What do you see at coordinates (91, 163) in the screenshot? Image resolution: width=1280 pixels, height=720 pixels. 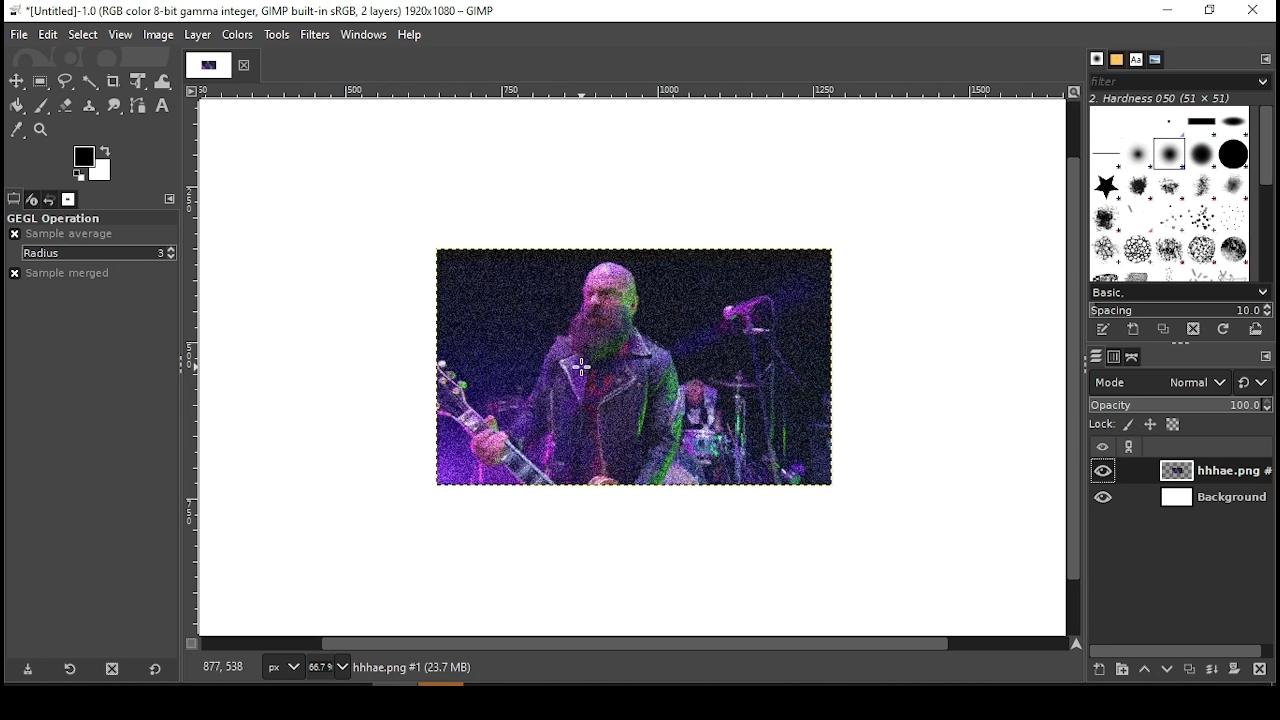 I see `color` at bounding box center [91, 163].